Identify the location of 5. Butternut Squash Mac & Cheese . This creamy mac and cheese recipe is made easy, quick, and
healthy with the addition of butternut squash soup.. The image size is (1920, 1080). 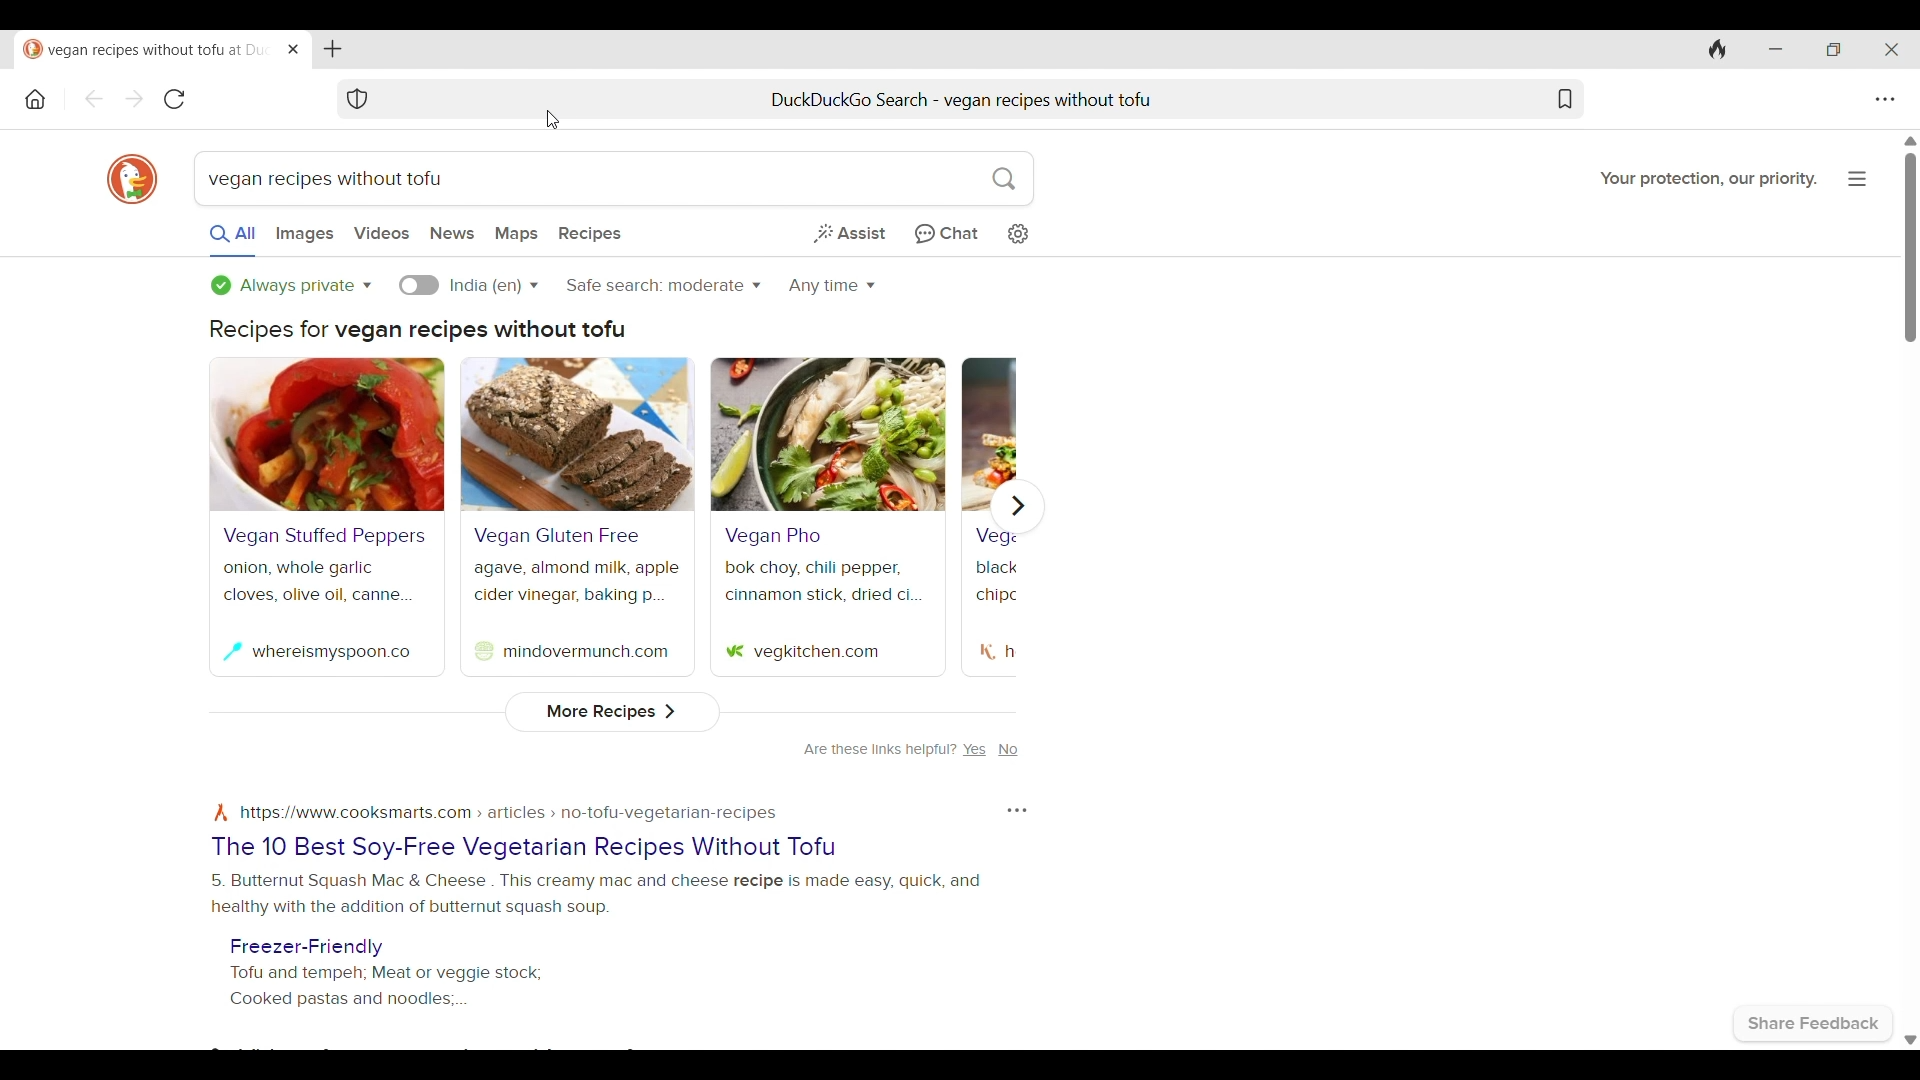
(595, 895).